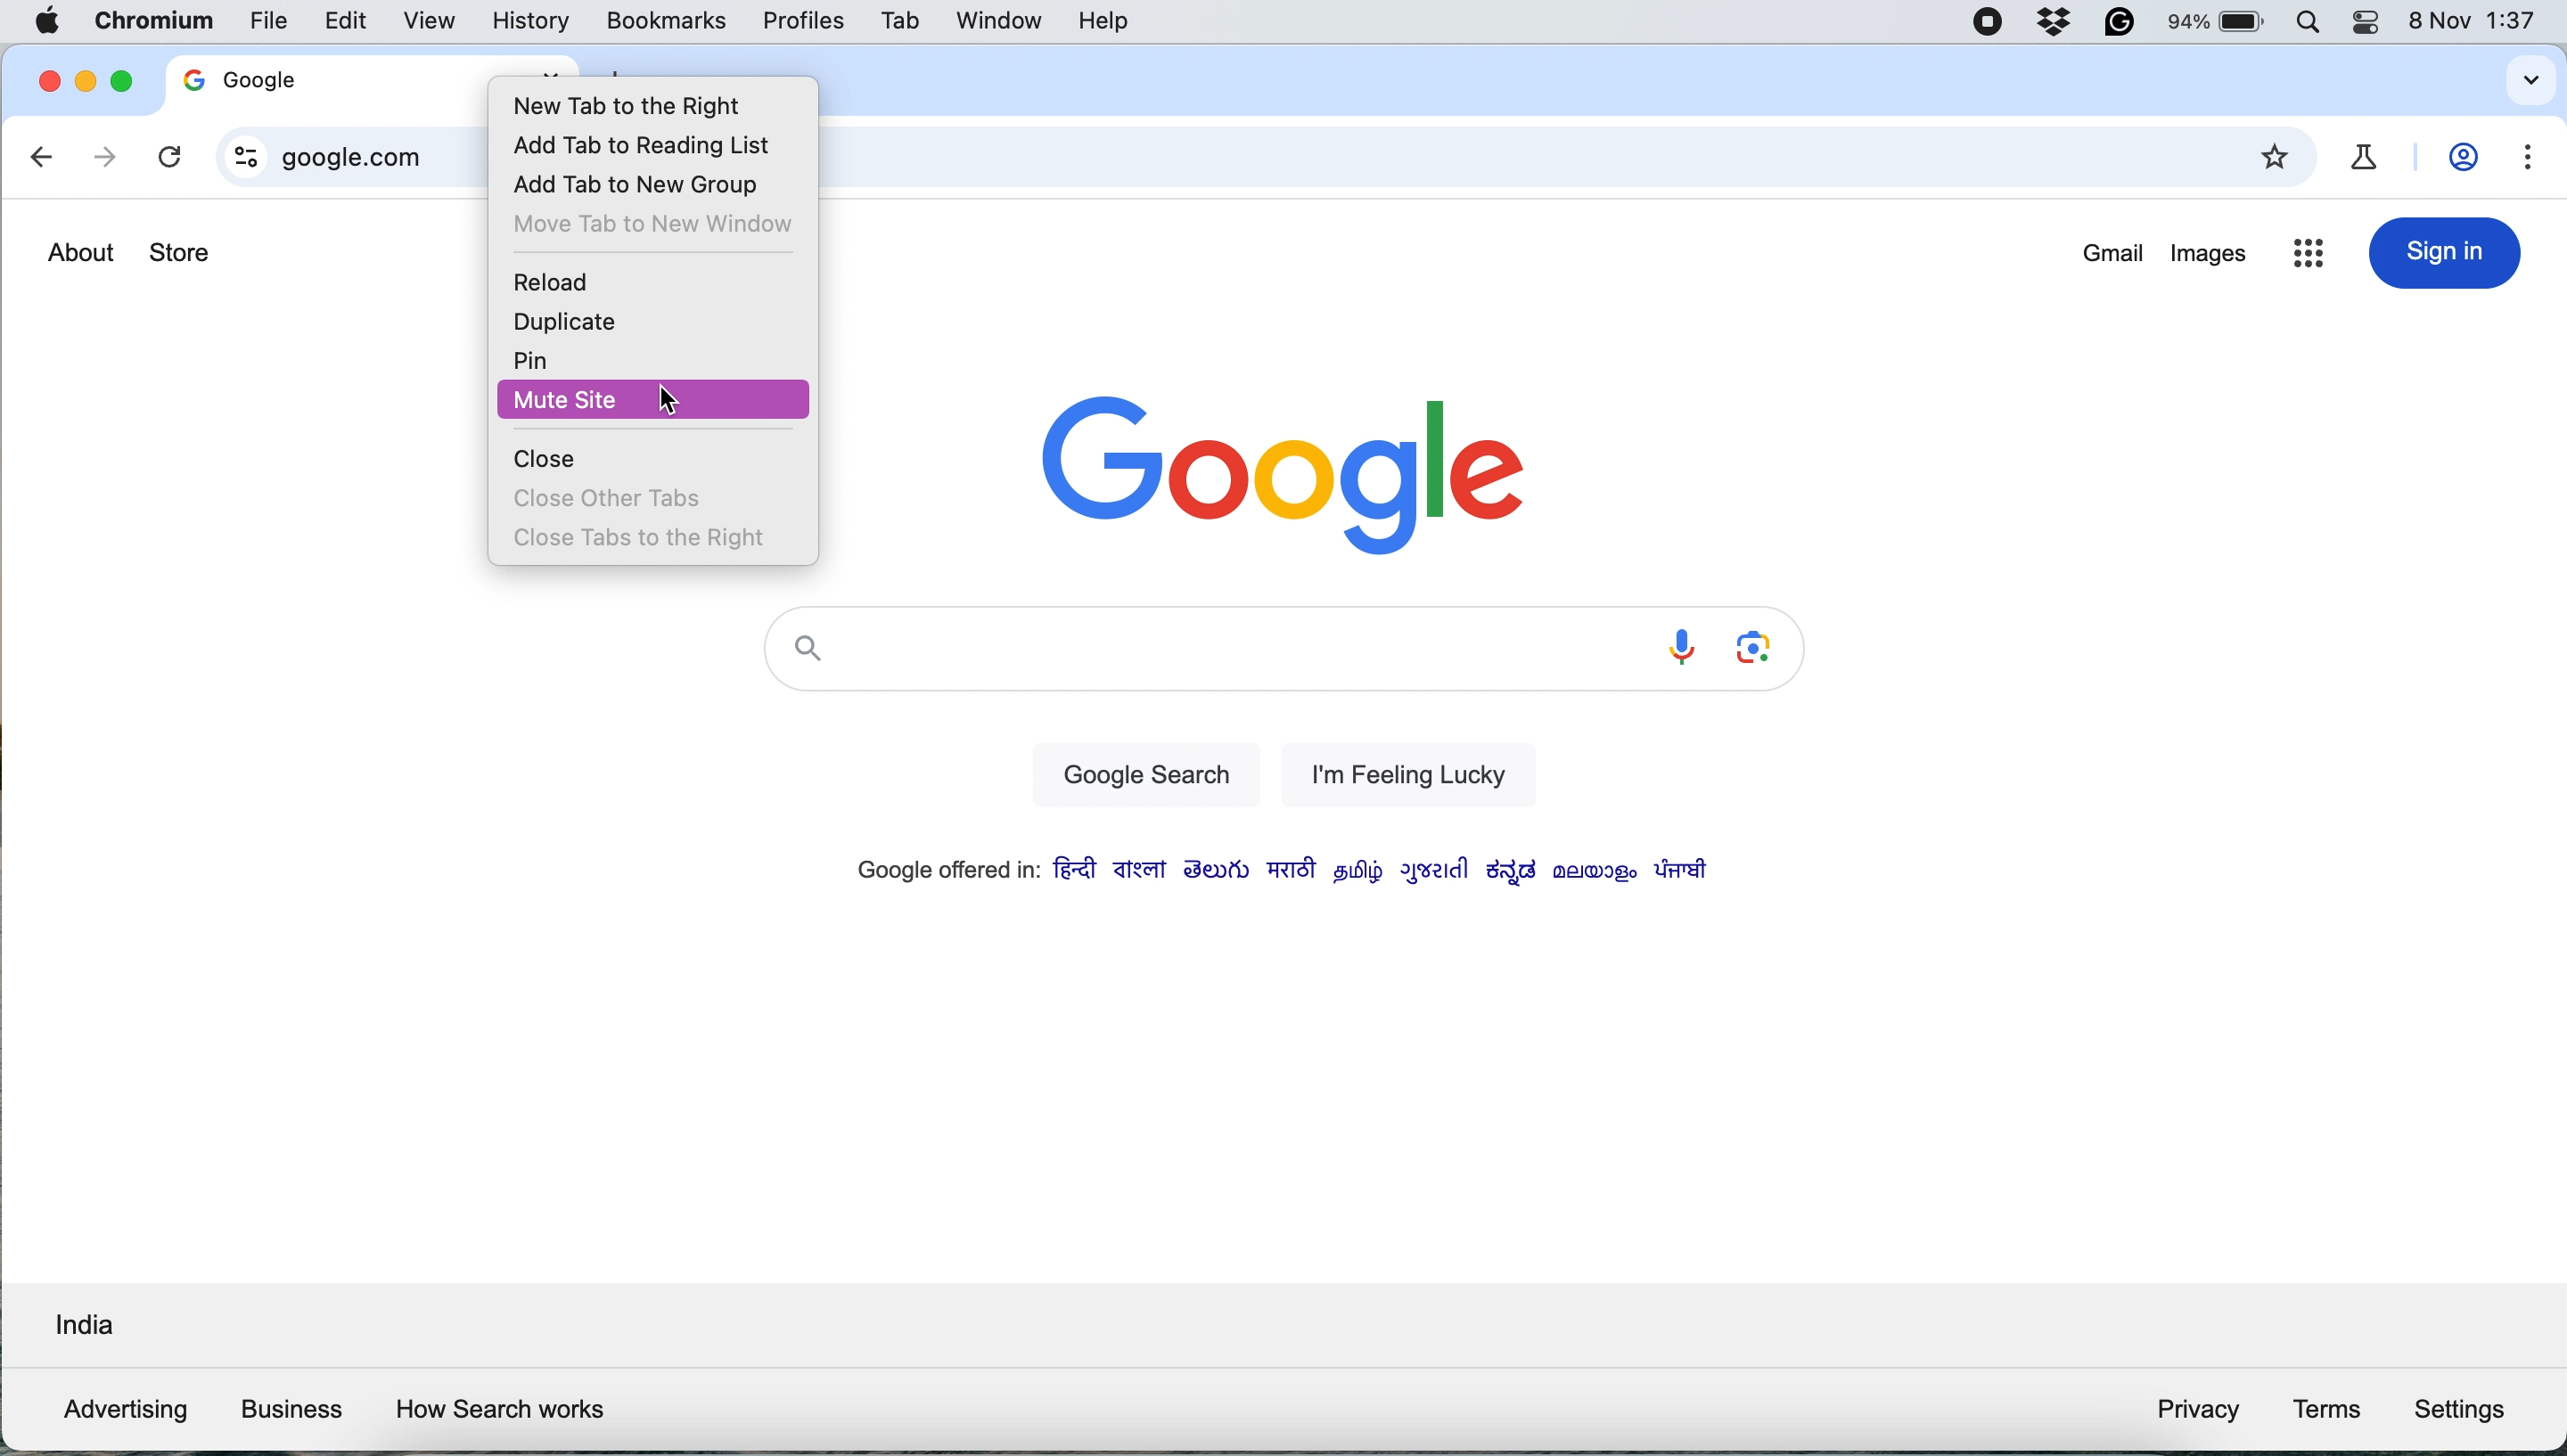  Describe the element at coordinates (547, 459) in the screenshot. I see `close` at that location.